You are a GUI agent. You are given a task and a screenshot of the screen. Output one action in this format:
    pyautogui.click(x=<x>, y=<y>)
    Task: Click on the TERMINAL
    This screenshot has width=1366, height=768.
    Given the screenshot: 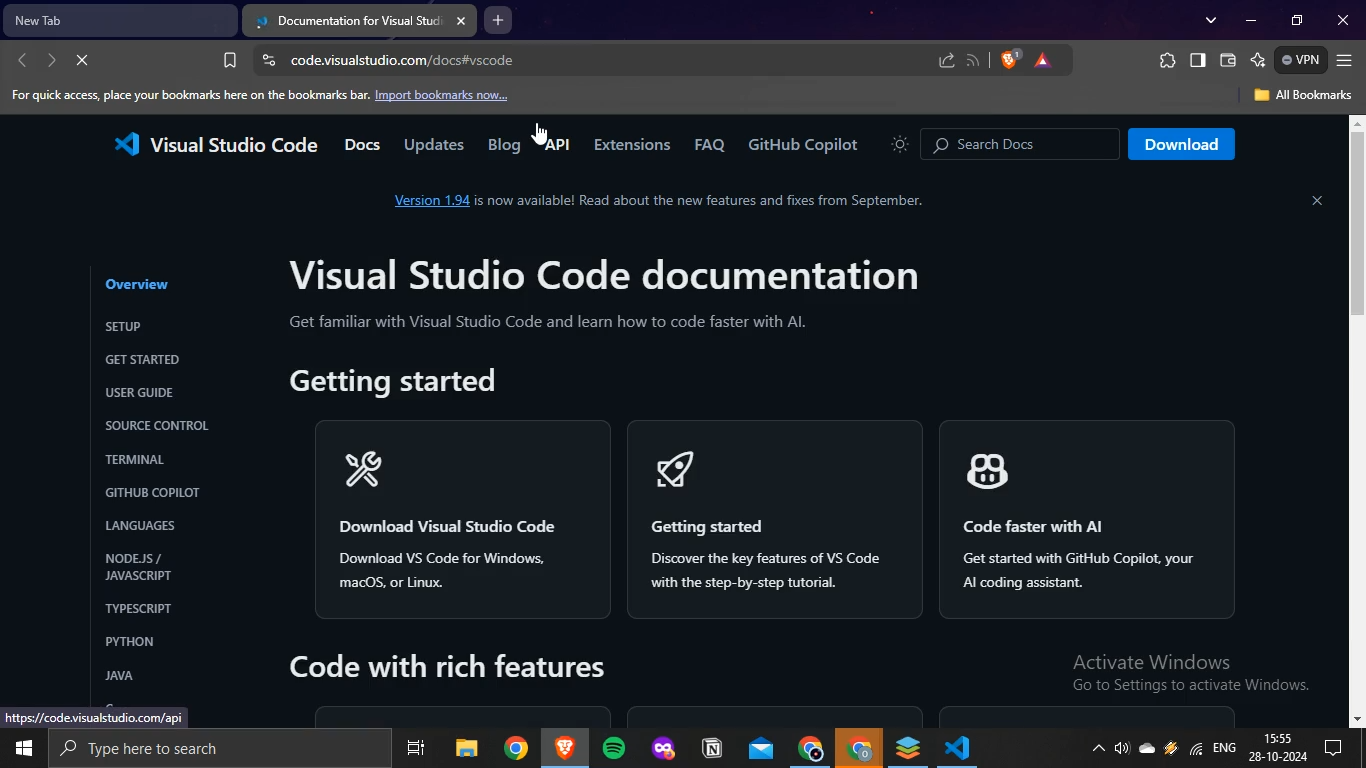 What is the action you would take?
    pyautogui.click(x=136, y=460)
    